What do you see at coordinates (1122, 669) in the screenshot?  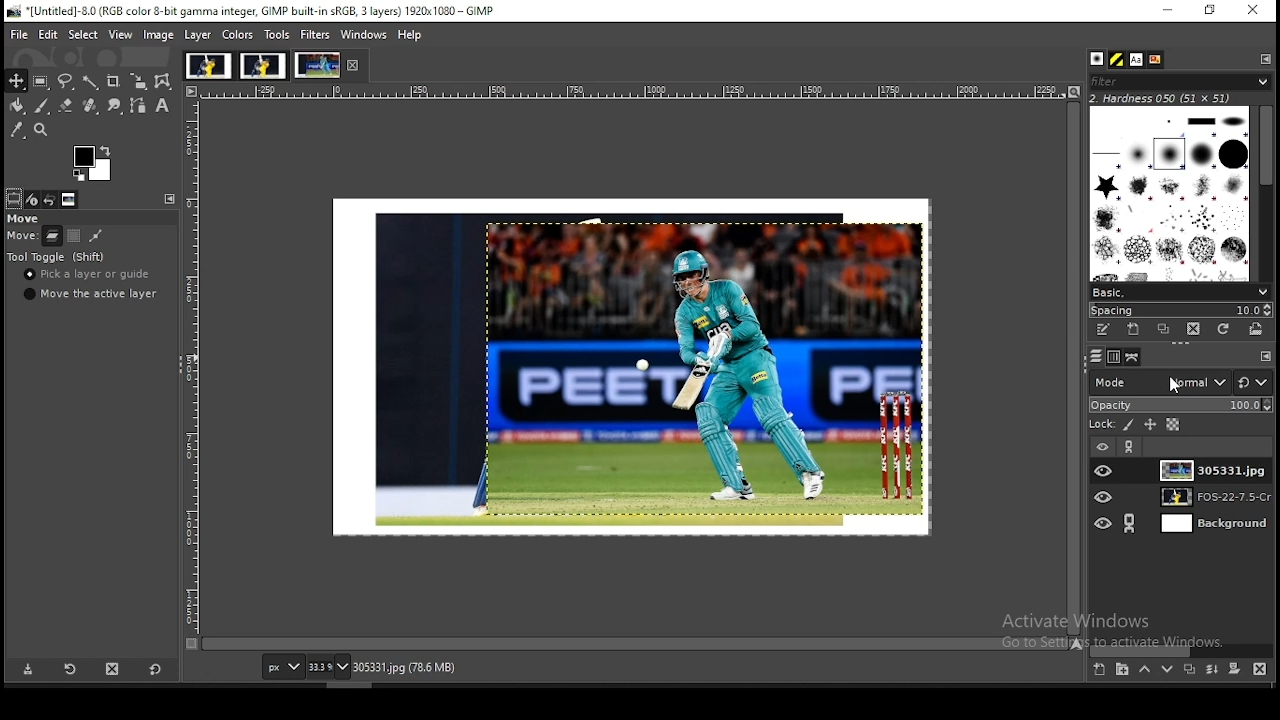 I see `new layer group` at bounding box center [1122, 669].